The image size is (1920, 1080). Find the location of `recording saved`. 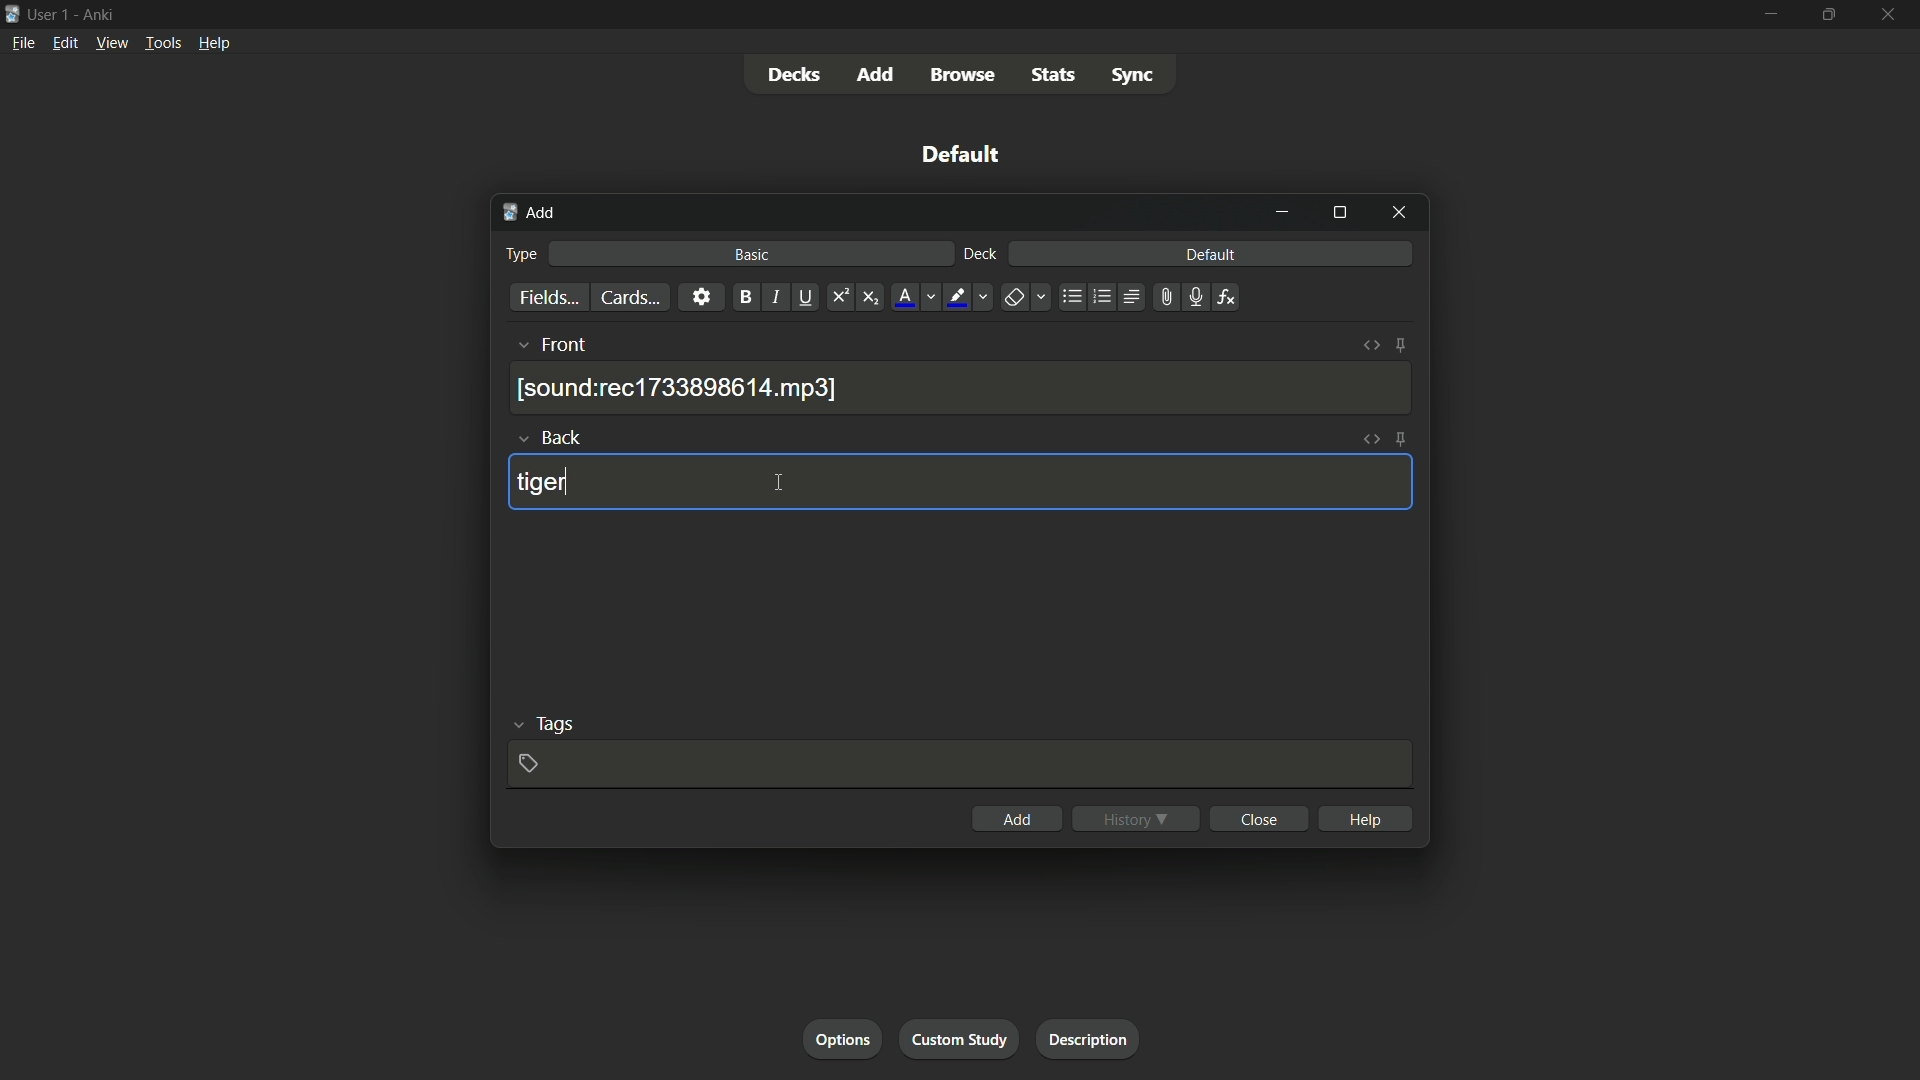

recording saved is located at coordinates (681, 388).